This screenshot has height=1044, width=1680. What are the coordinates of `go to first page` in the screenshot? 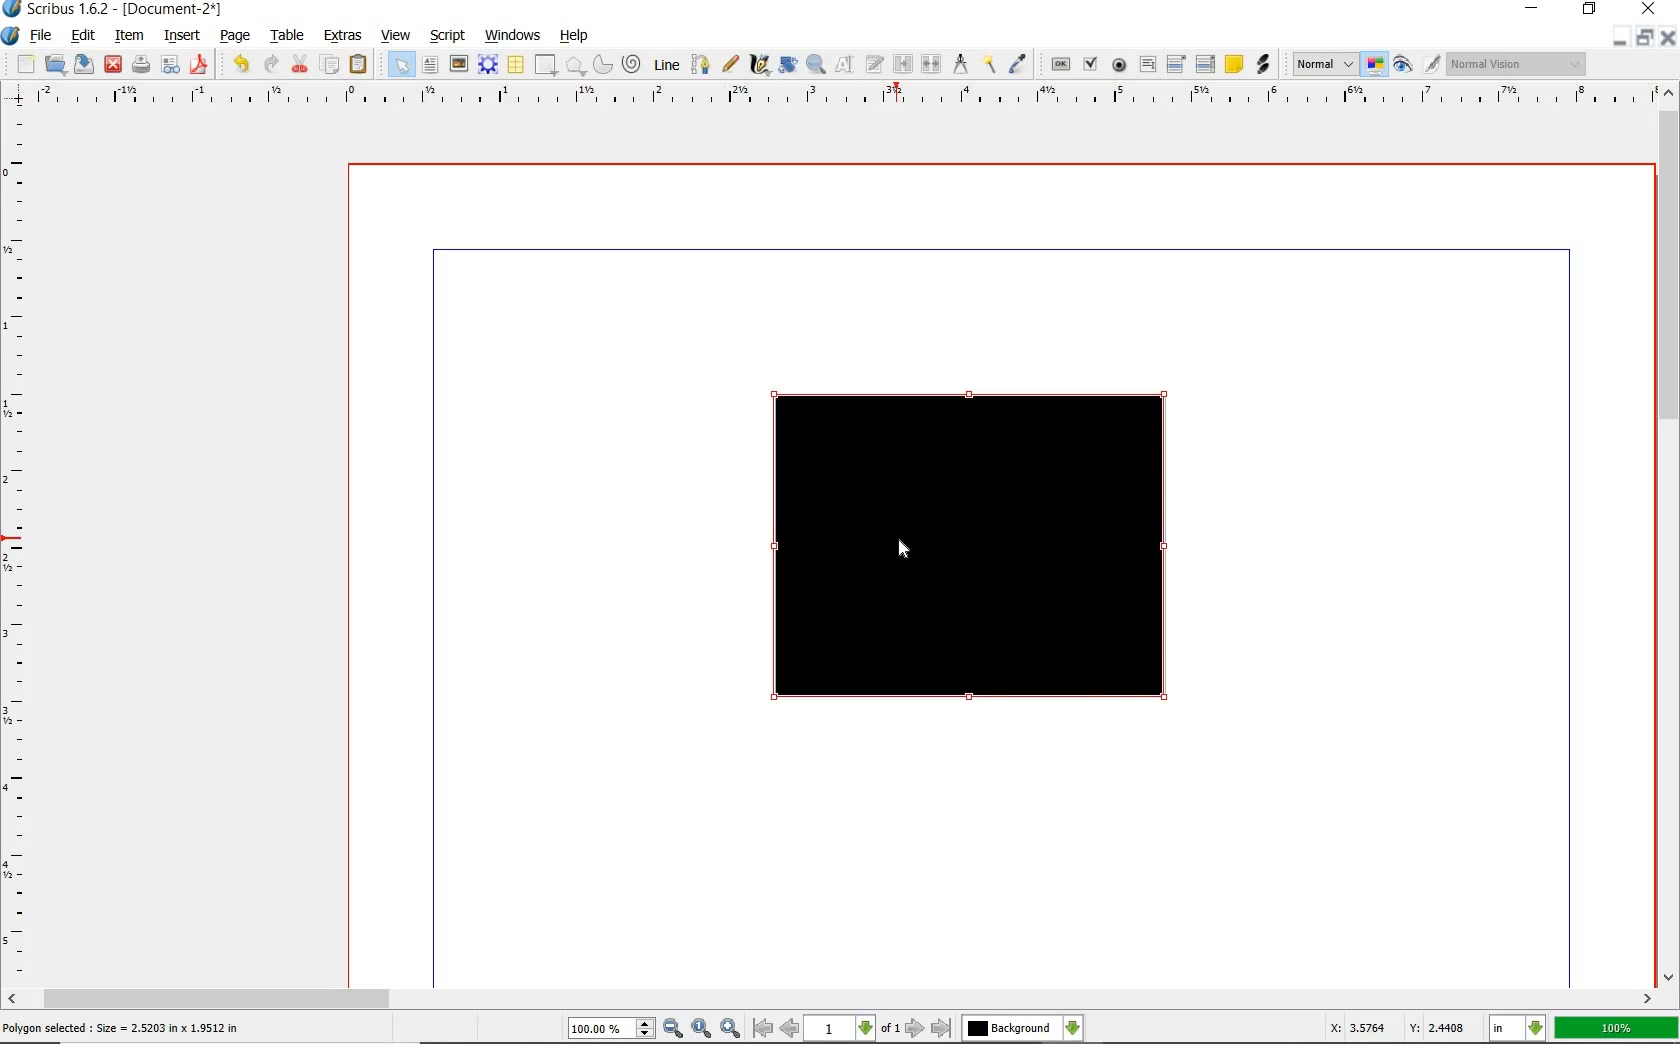 It's located at (762, 1030).